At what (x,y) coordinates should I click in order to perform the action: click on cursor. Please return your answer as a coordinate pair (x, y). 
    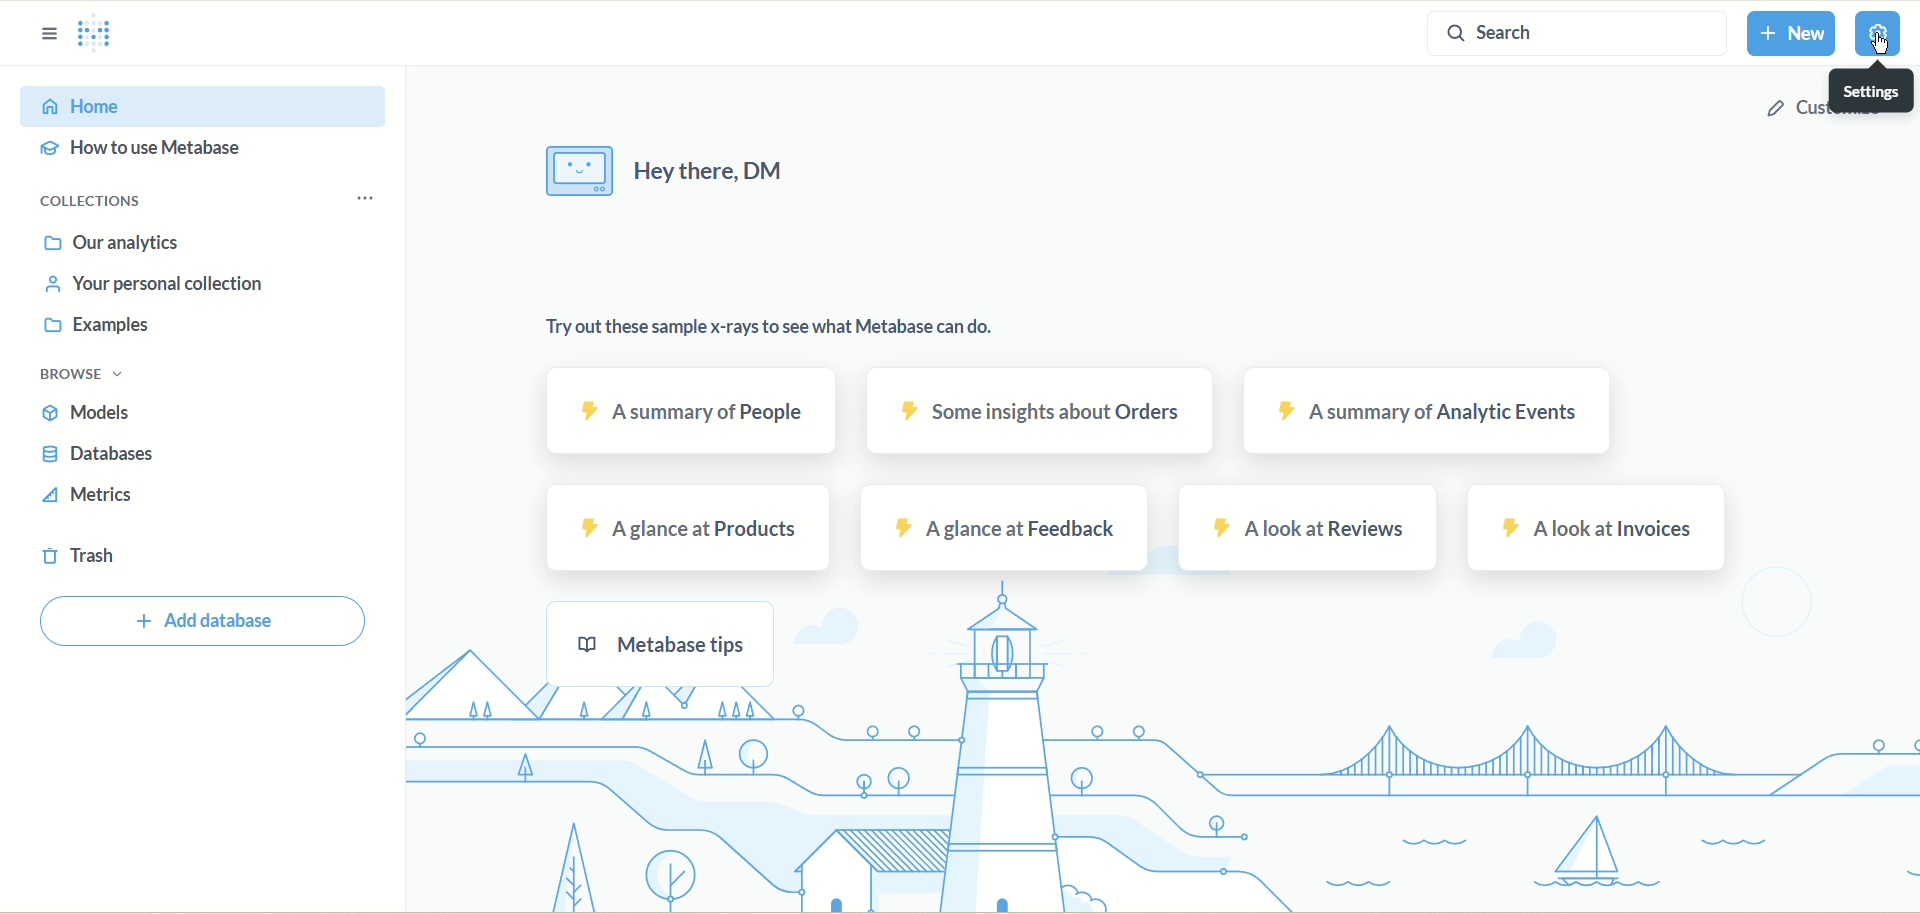
    Looking at the image, I should click on (1887, 44).